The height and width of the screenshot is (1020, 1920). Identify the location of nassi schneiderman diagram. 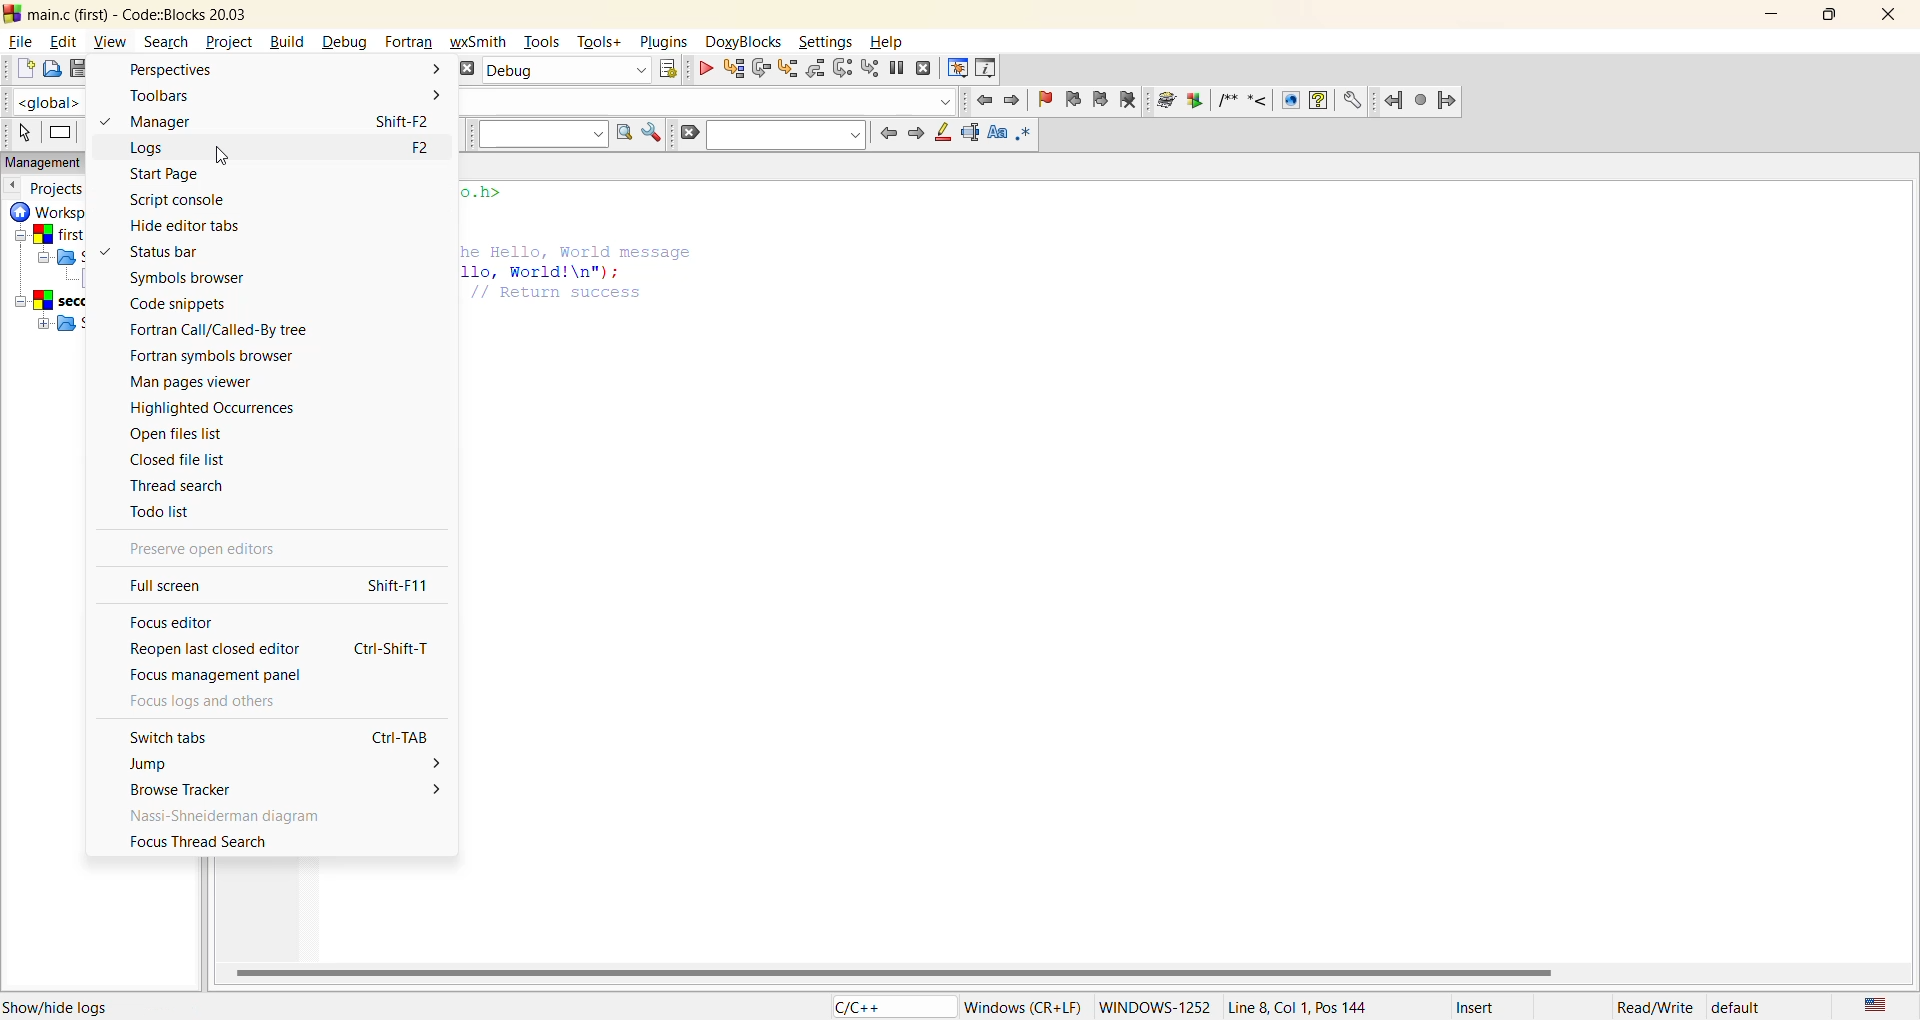
(259, 819).